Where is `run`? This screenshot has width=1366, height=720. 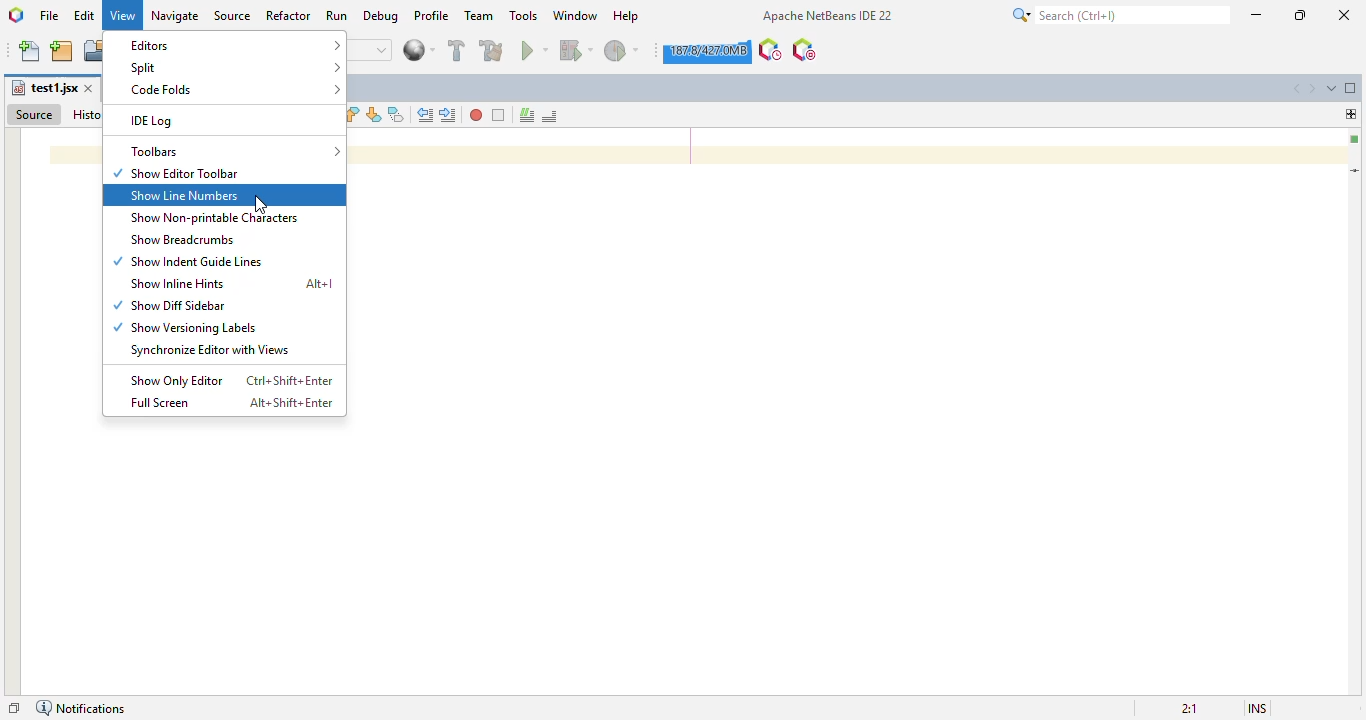 run is located at coordinates (337, 15).